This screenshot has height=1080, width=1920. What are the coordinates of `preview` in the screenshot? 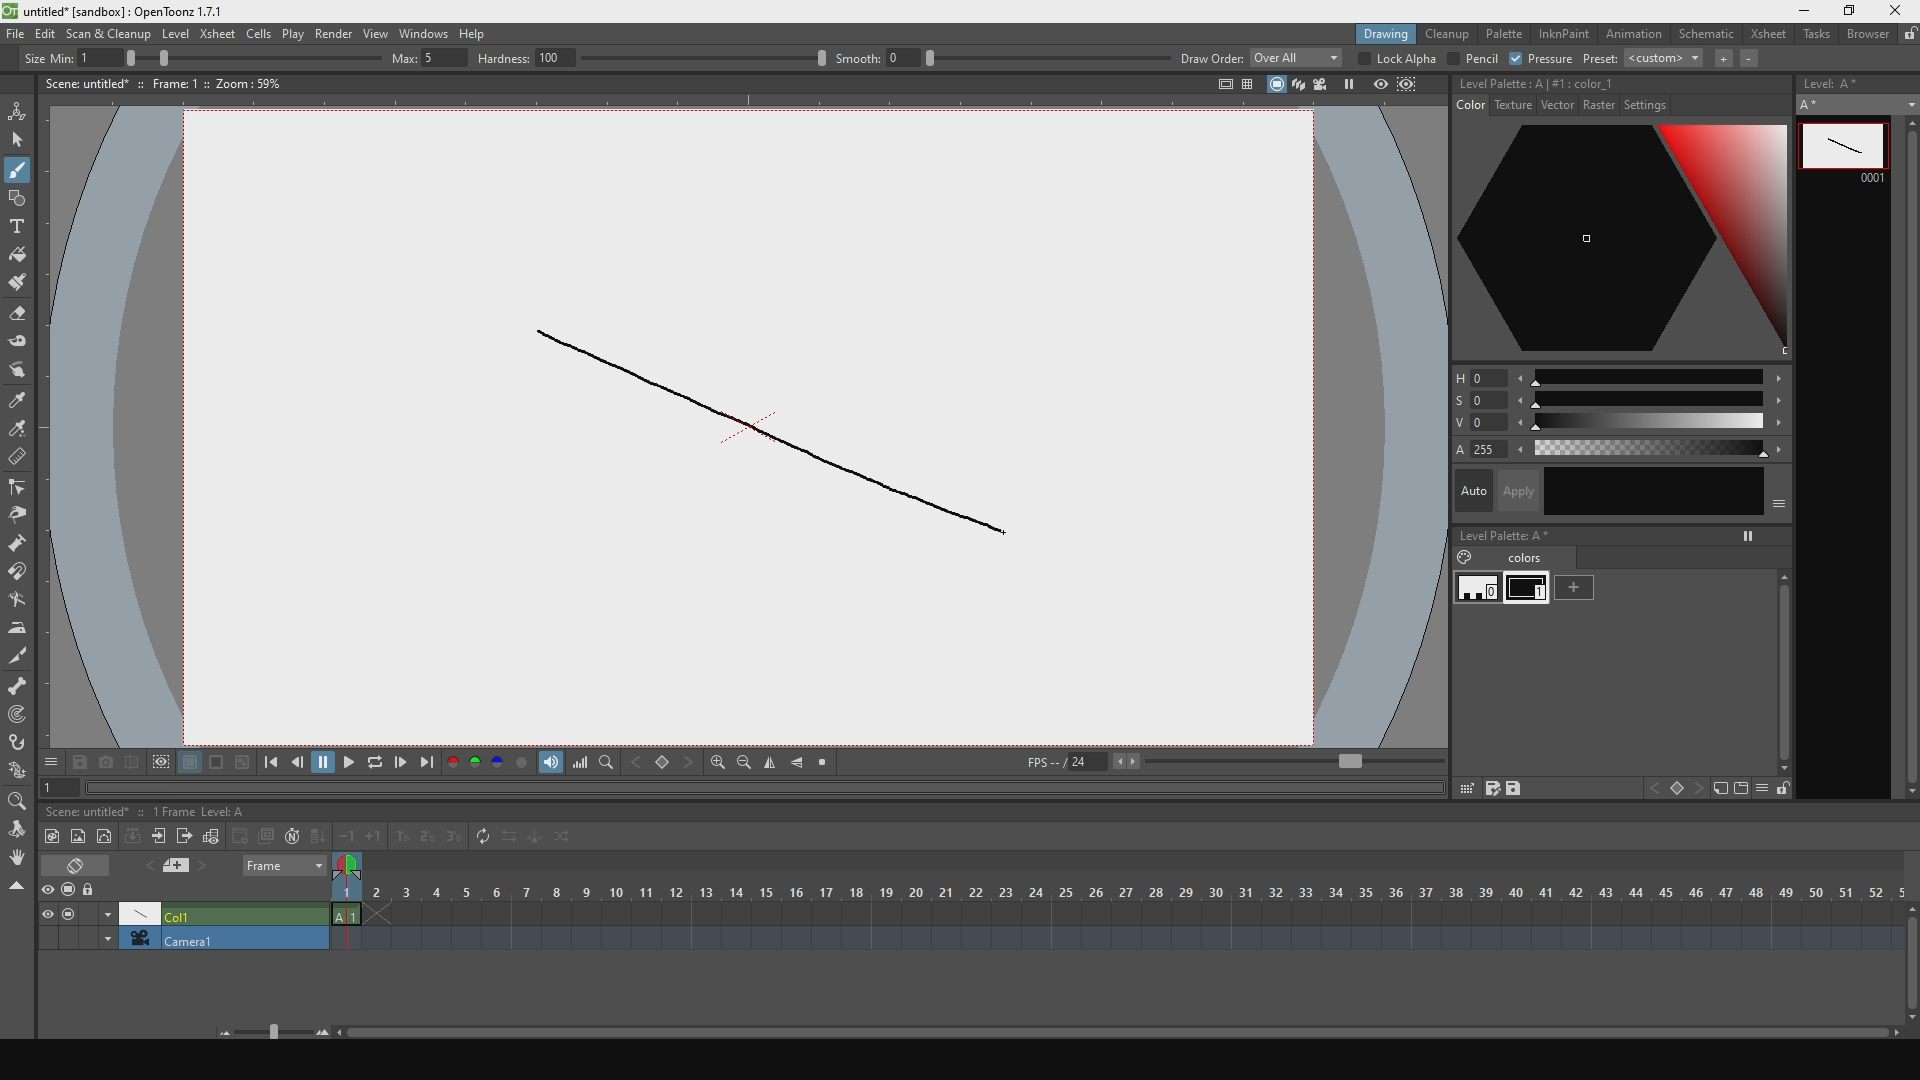 It's located at (50, 889).